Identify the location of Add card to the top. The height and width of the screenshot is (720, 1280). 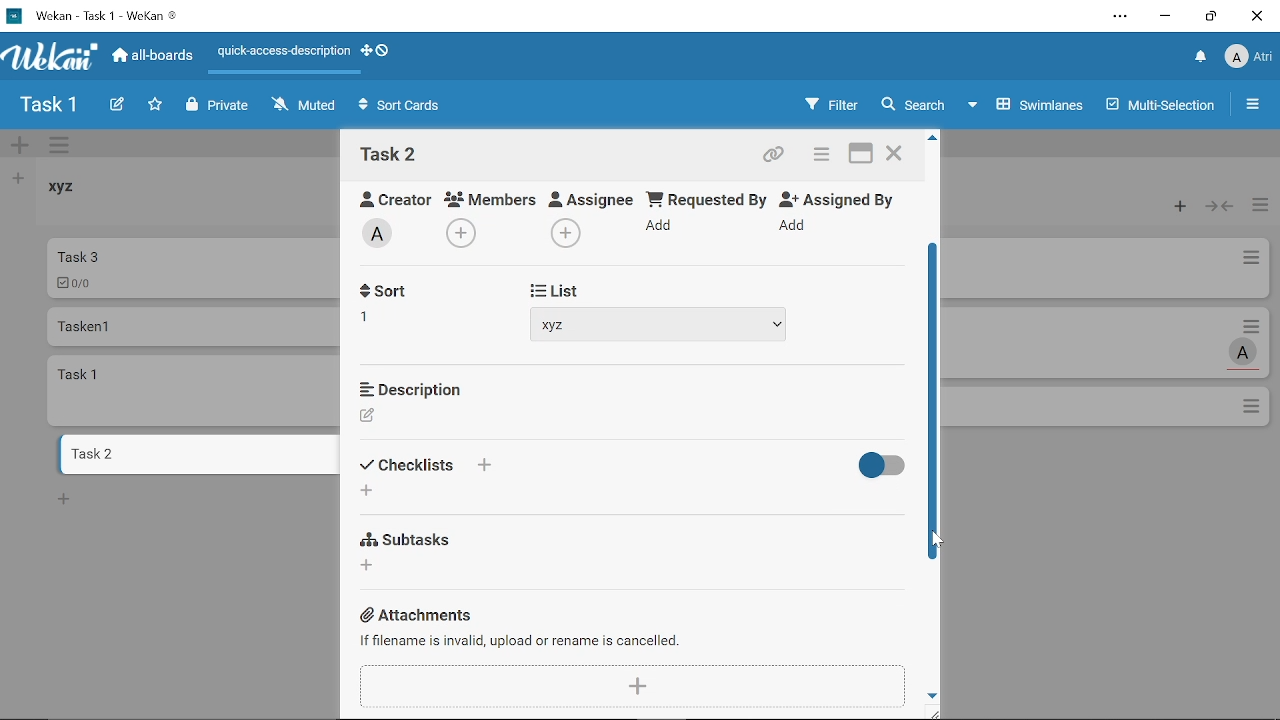
(1175, 207).